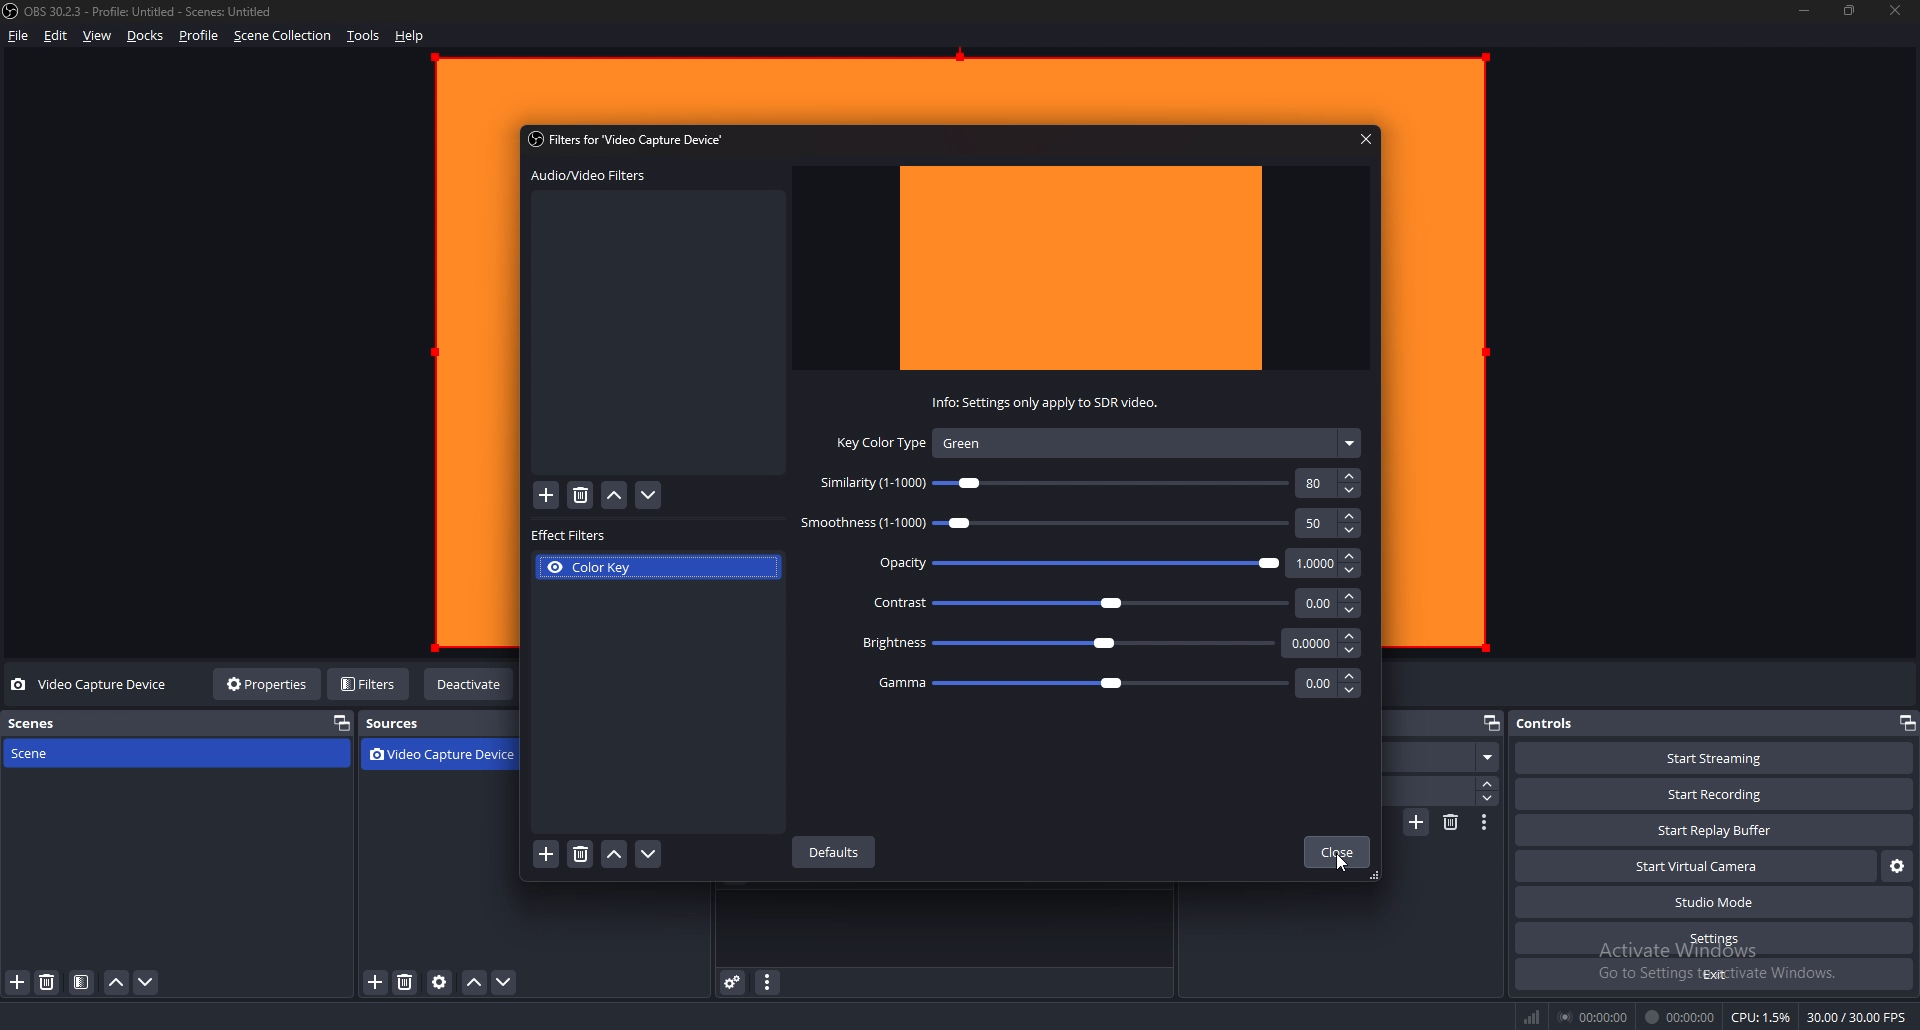 This screenshot has height=1030, width=1920. What do you see at coordinates (1096, 442) in the screenshot?
I see `key color type` at bounding box center [1096, 442].